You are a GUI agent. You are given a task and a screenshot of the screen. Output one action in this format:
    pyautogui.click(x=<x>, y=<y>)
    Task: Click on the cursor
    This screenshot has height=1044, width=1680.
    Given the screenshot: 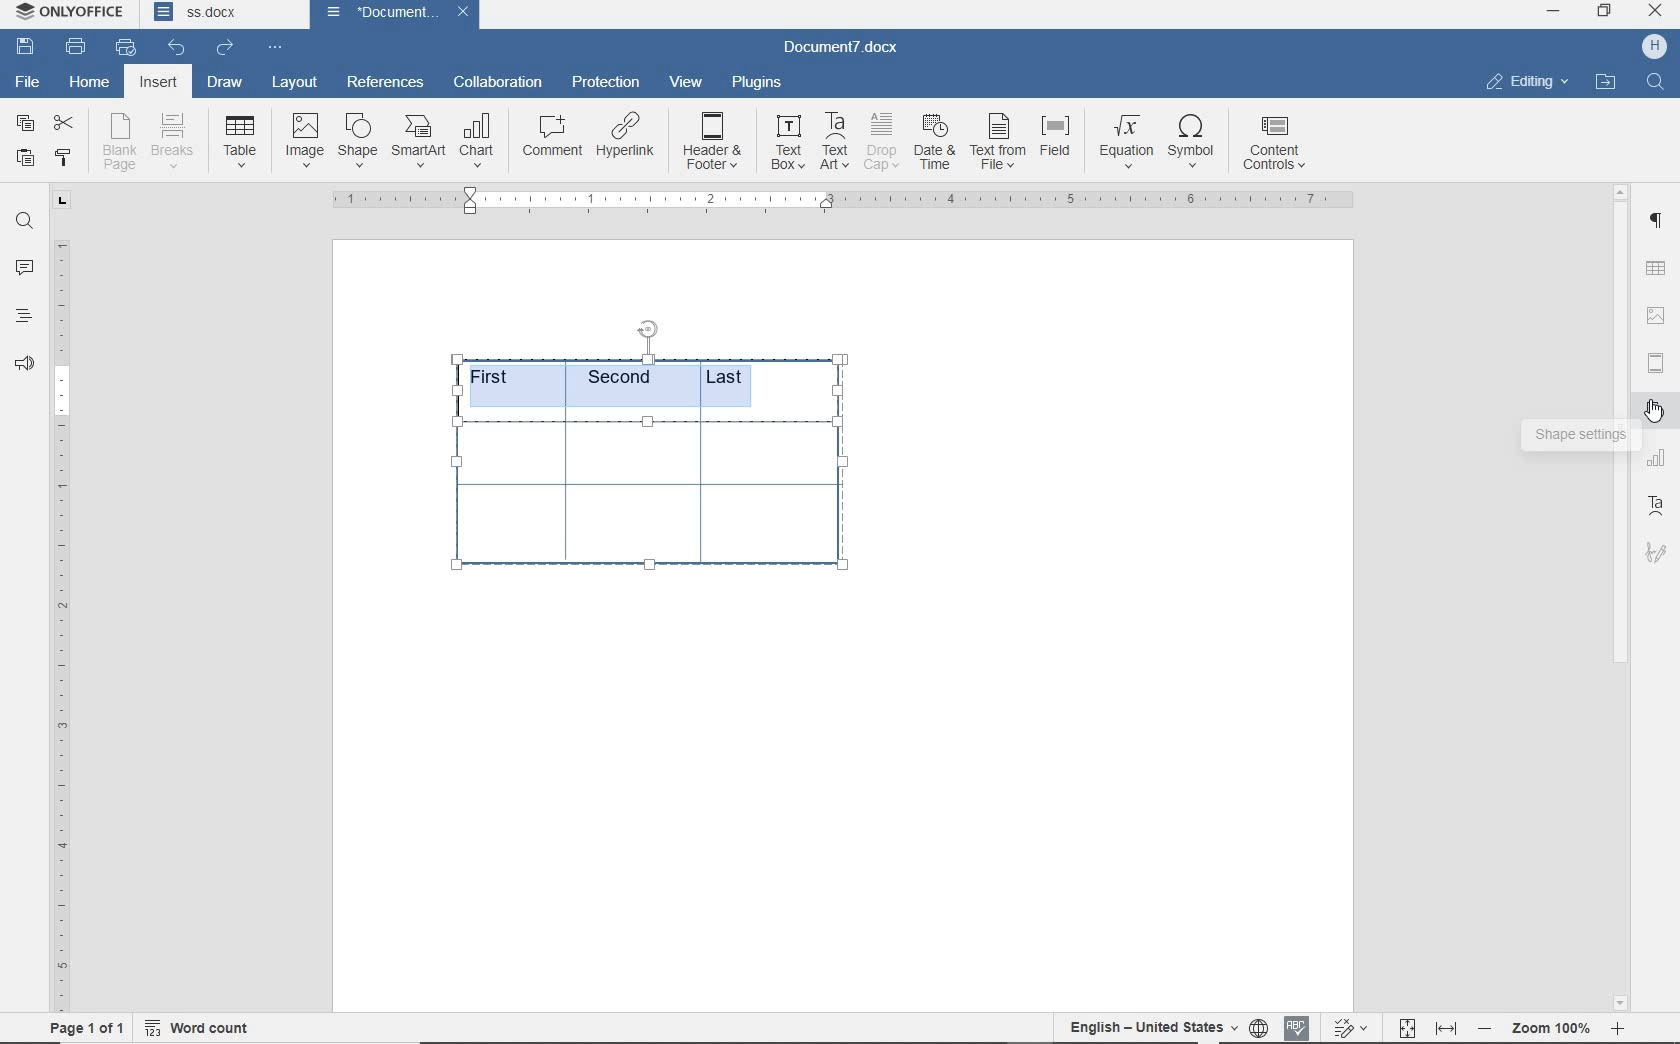 What is the action you would take?
    pyautogui.click(x=1643, y=424)
    